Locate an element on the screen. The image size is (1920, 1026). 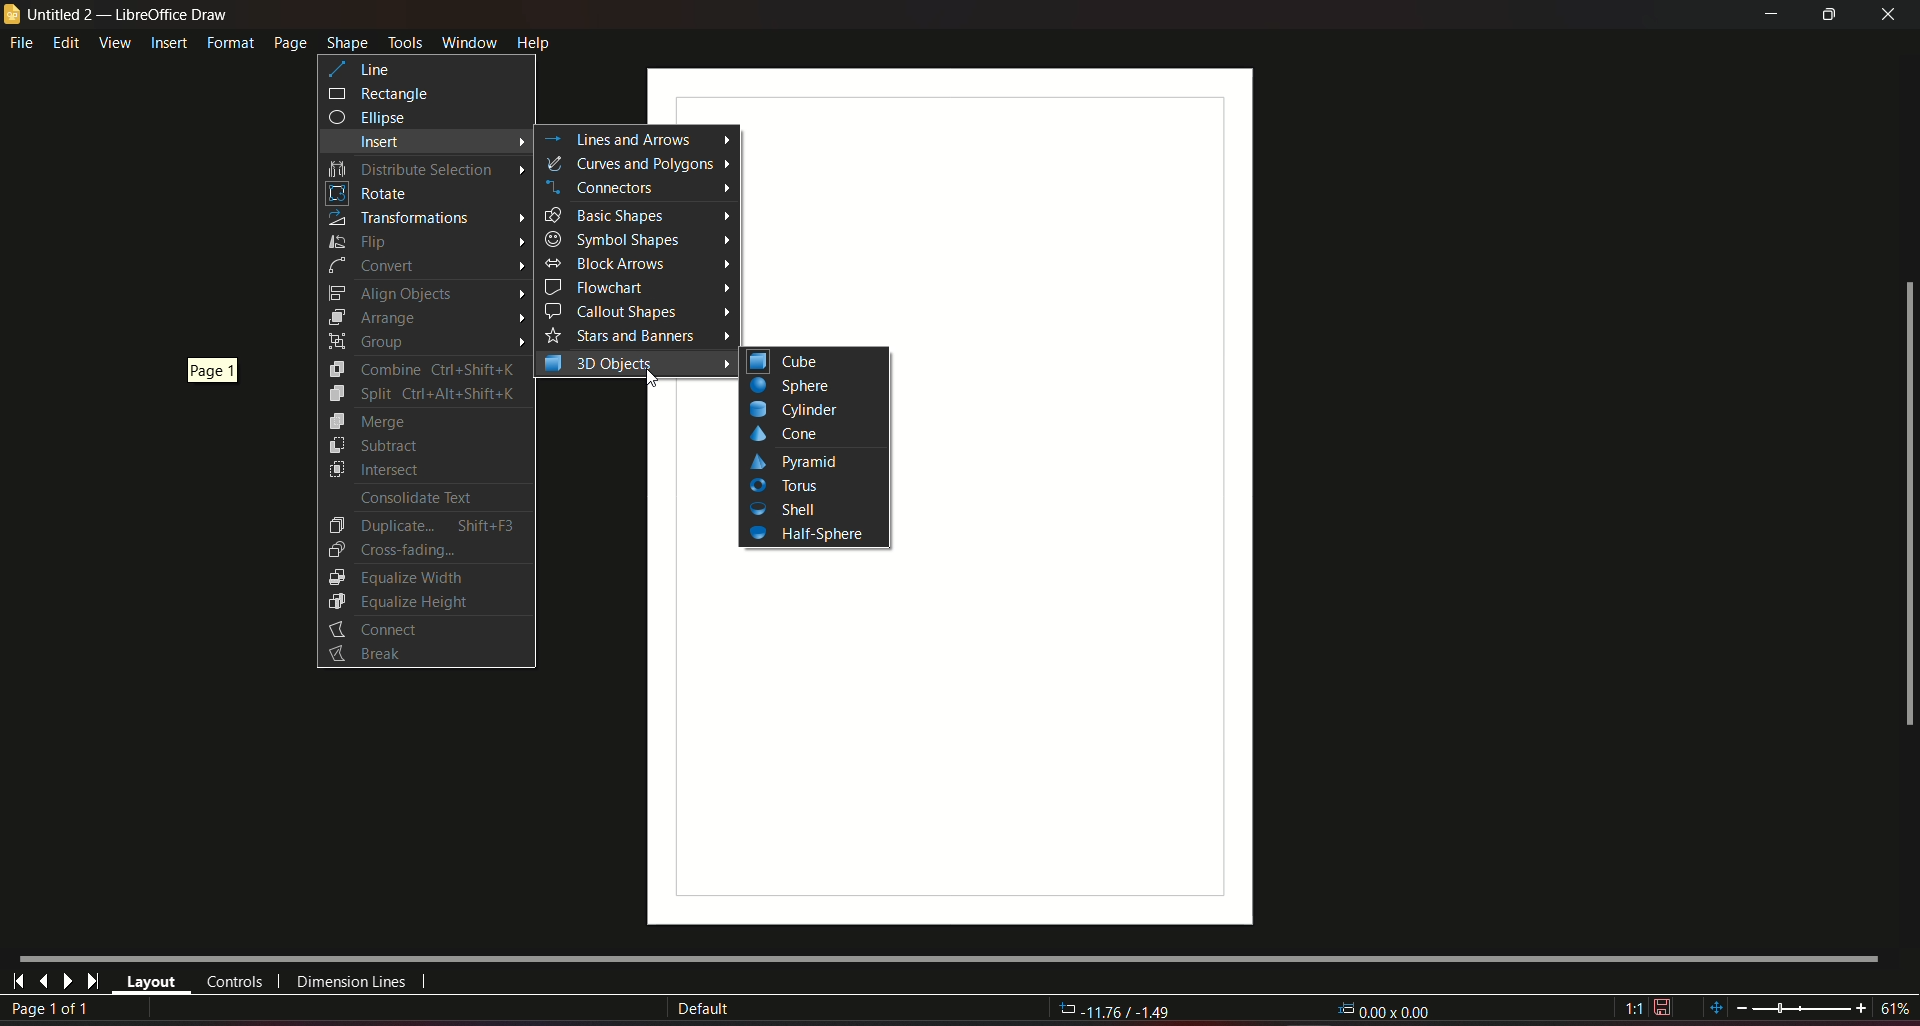
Arrow is located at coordinates (727, 189).